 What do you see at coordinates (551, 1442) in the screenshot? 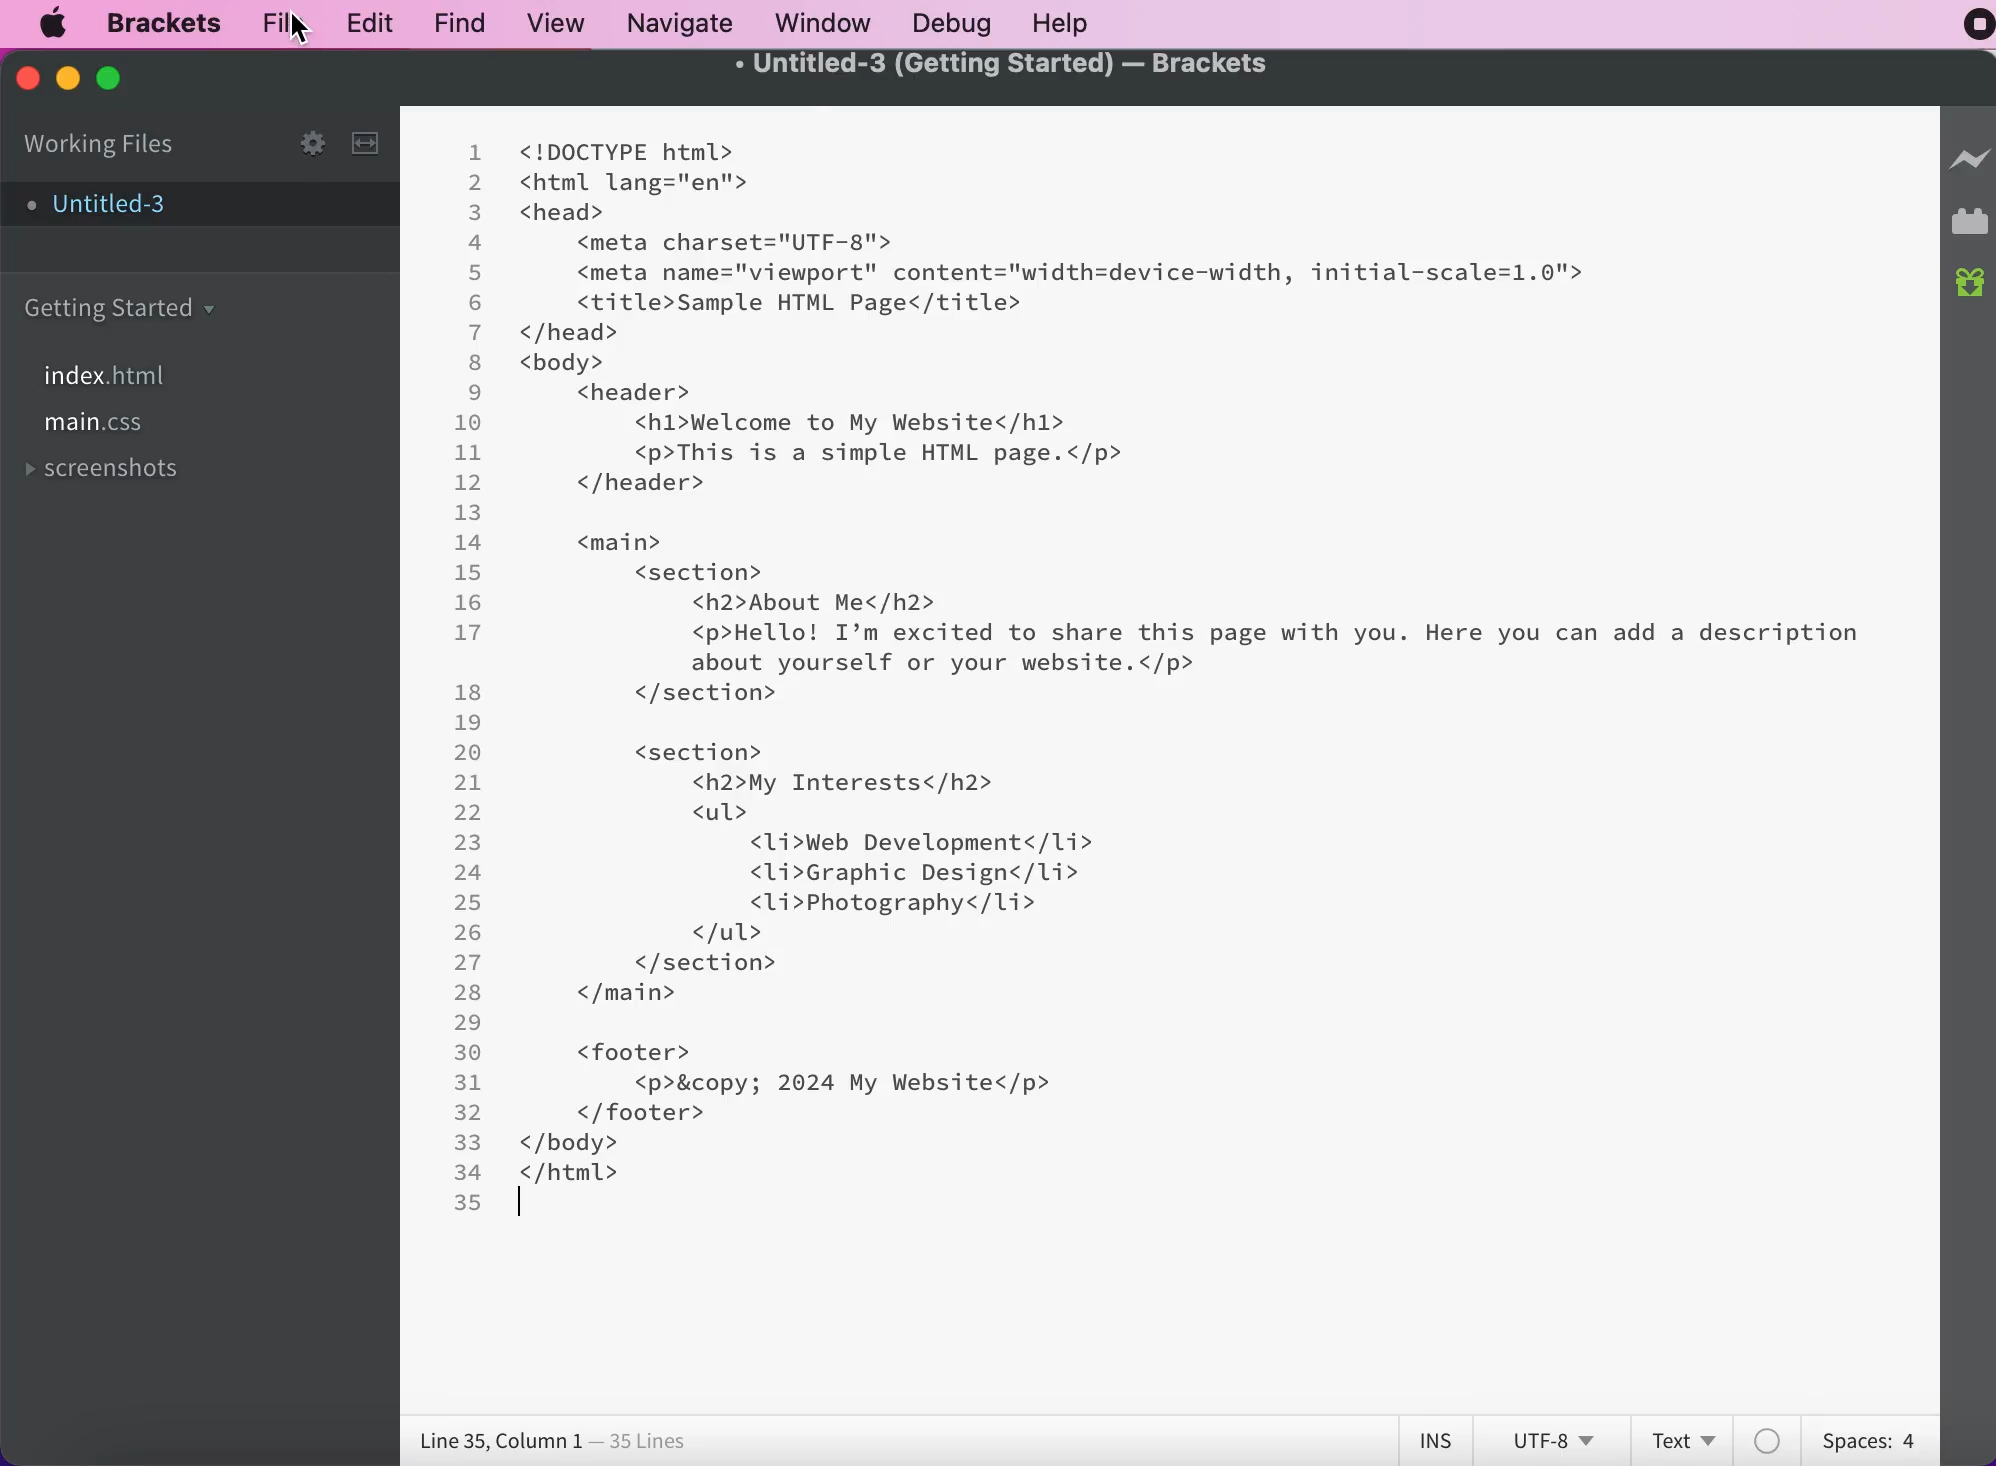
I see `lines 35, column 1 - 35 lines` at bounding box center [551, 1442].